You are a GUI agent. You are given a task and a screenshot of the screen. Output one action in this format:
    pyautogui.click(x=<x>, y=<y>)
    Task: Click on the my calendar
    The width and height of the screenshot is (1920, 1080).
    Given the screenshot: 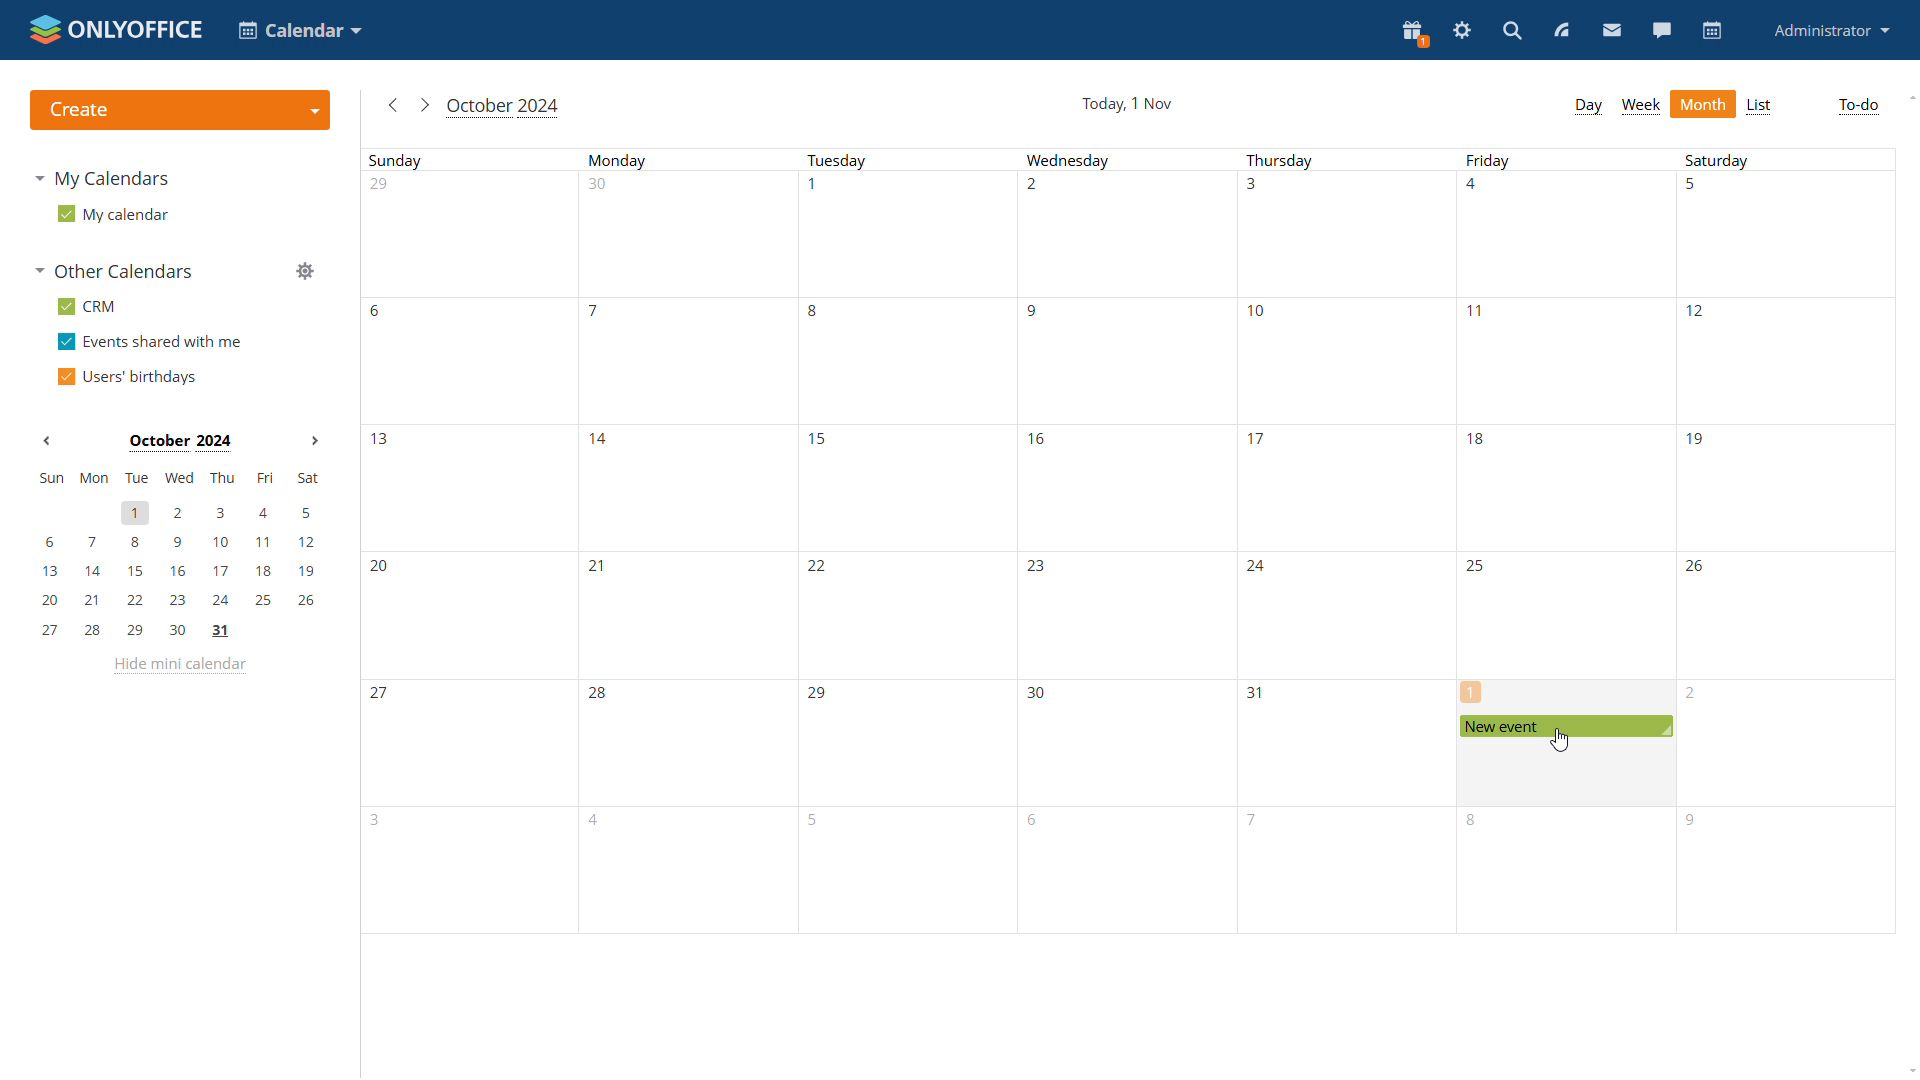 What is the action you would take?
    pyautogui.click(x=113, y=215)
    